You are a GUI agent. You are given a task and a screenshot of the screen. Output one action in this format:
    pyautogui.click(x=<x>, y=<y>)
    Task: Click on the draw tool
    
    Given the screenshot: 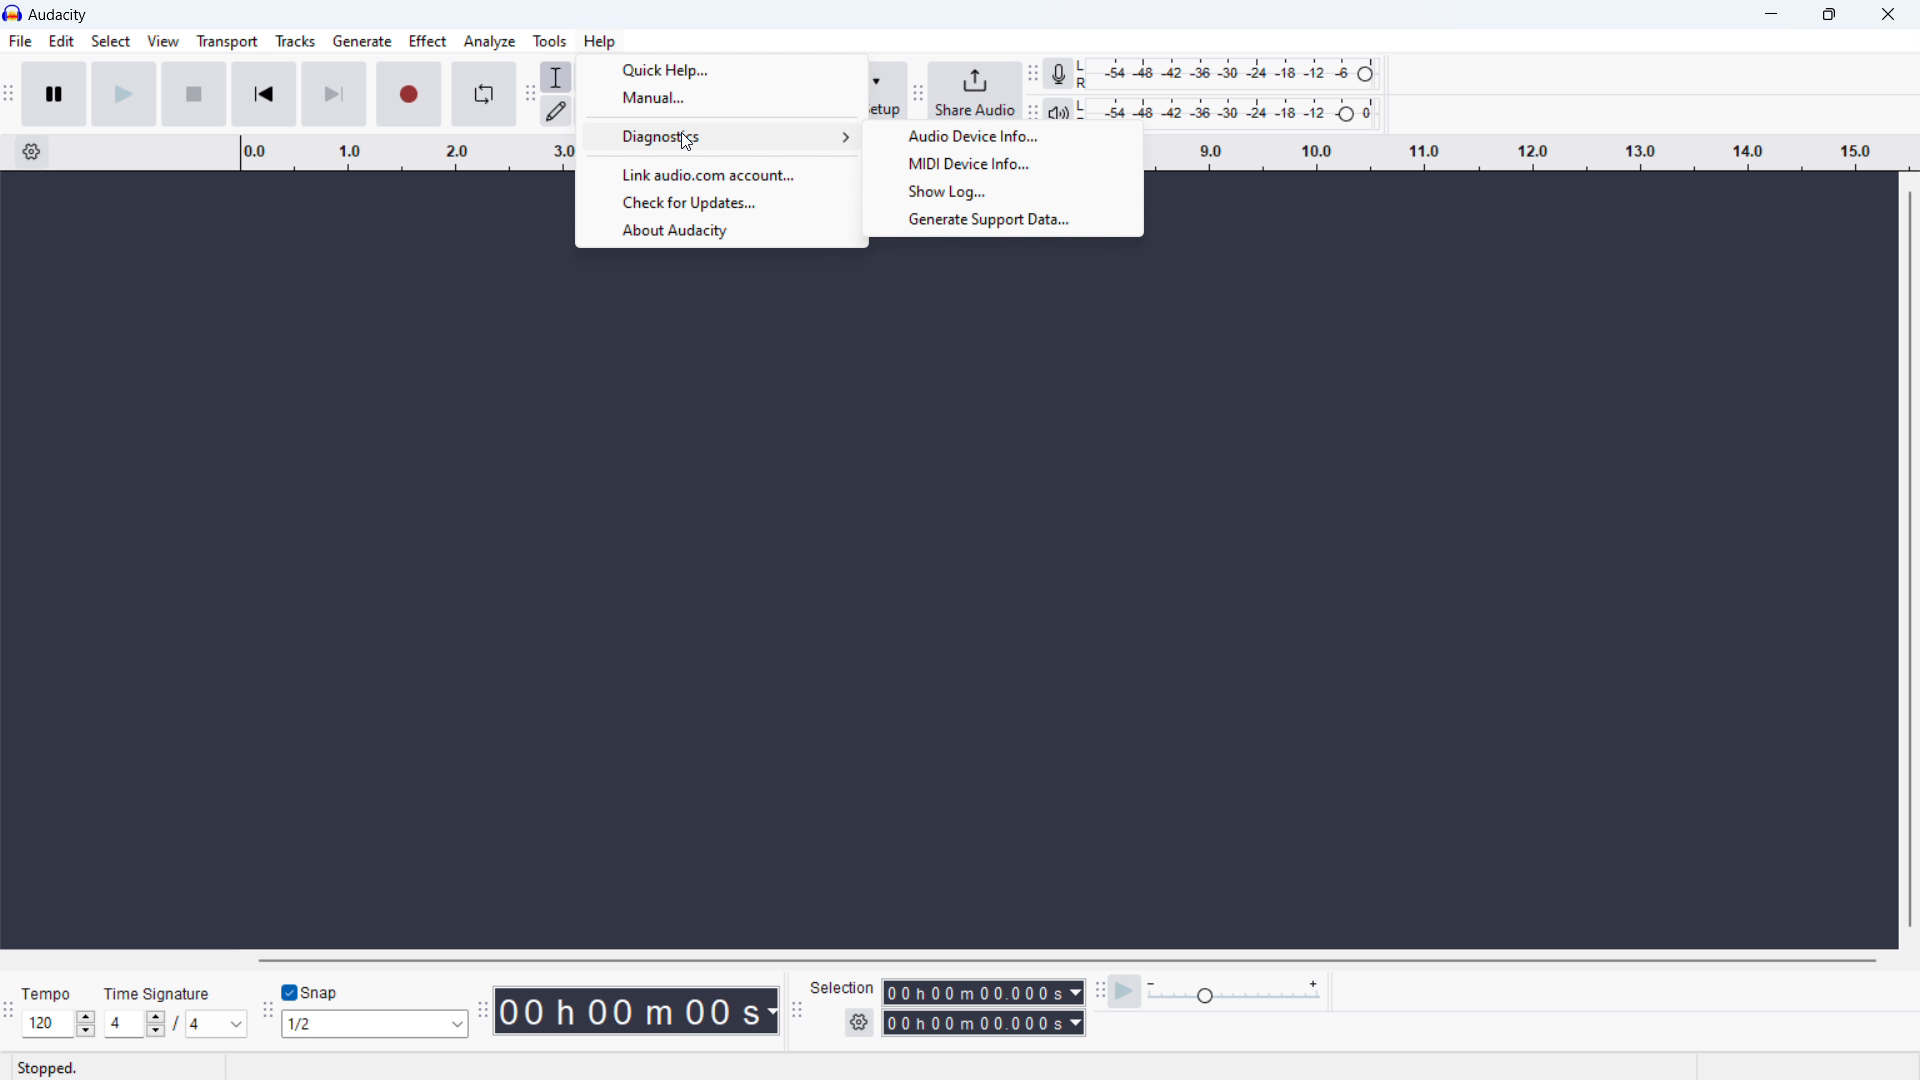 What is the action you would take?
    pyautogui.click(x=557, y=111)
    